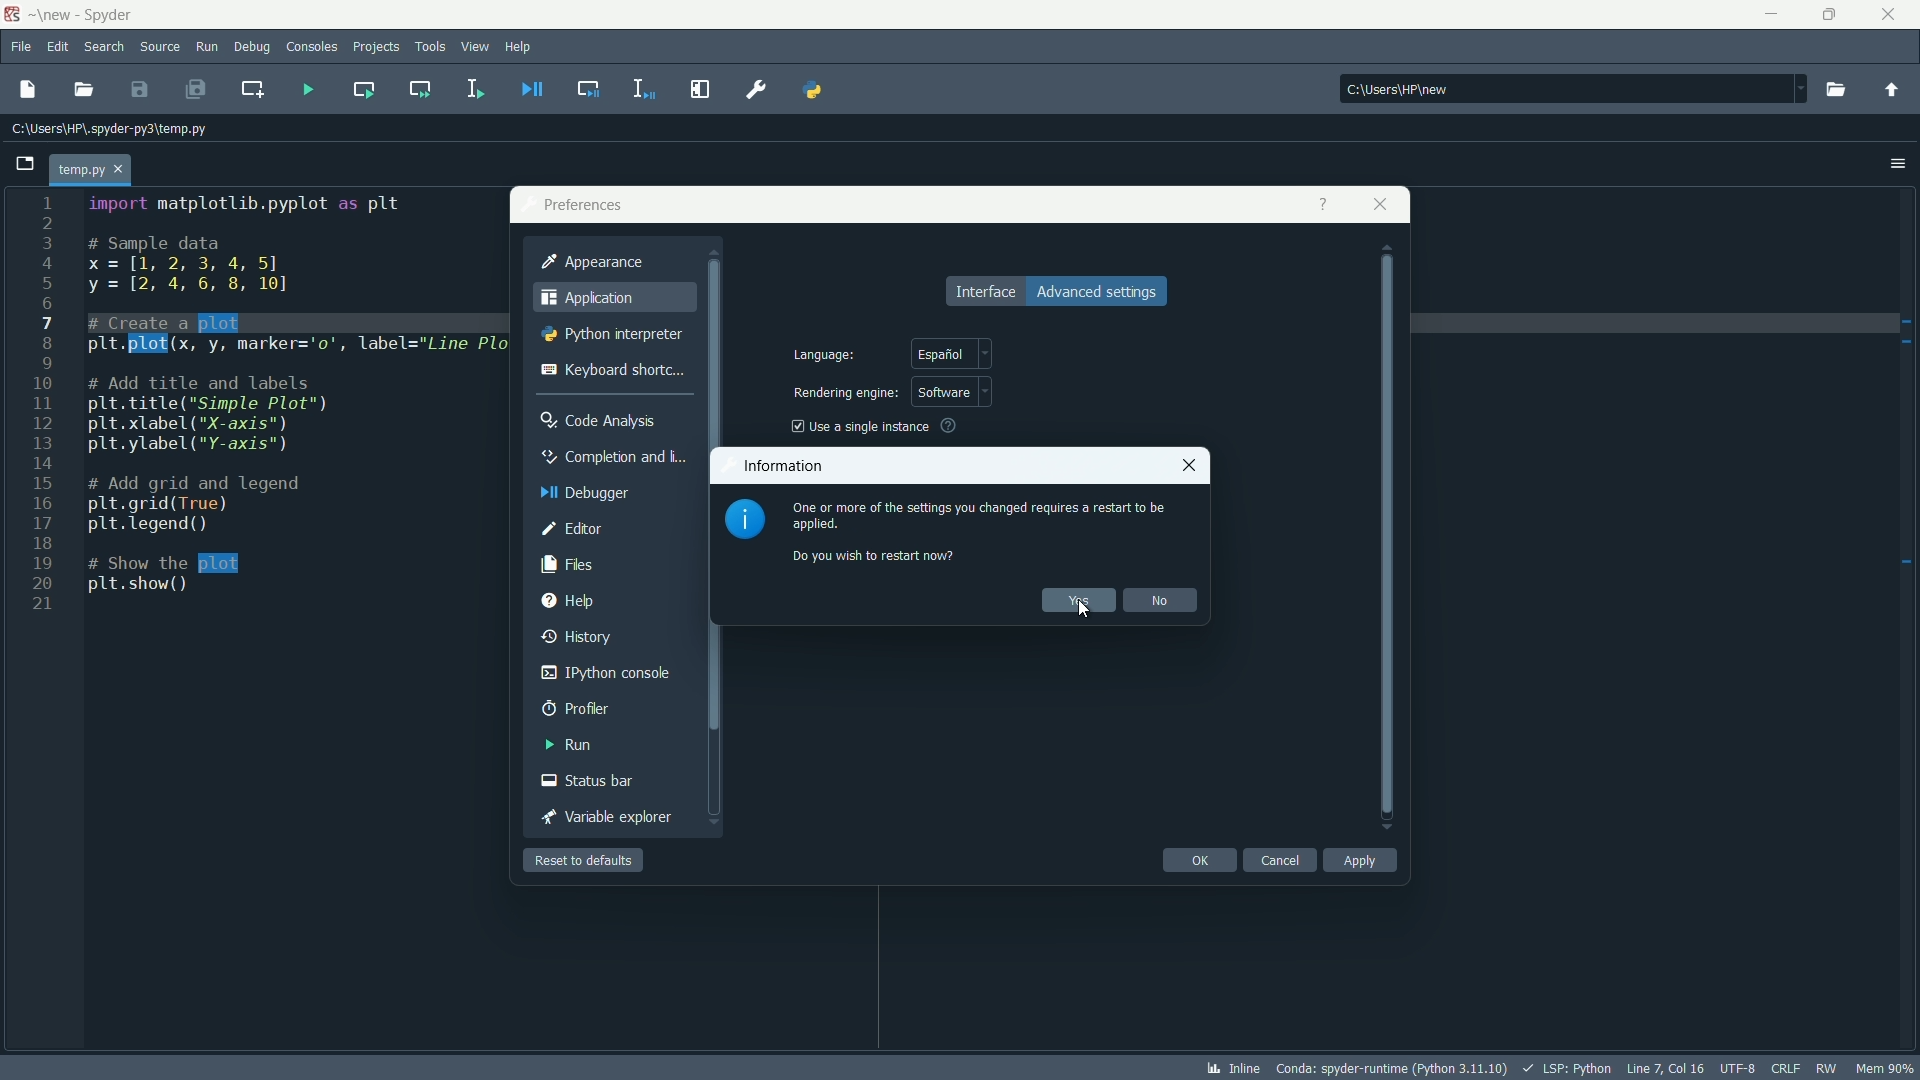 Image resolution: width=1920 pixels, height=1080 pixels. I want to click on information, so click(781, 466).